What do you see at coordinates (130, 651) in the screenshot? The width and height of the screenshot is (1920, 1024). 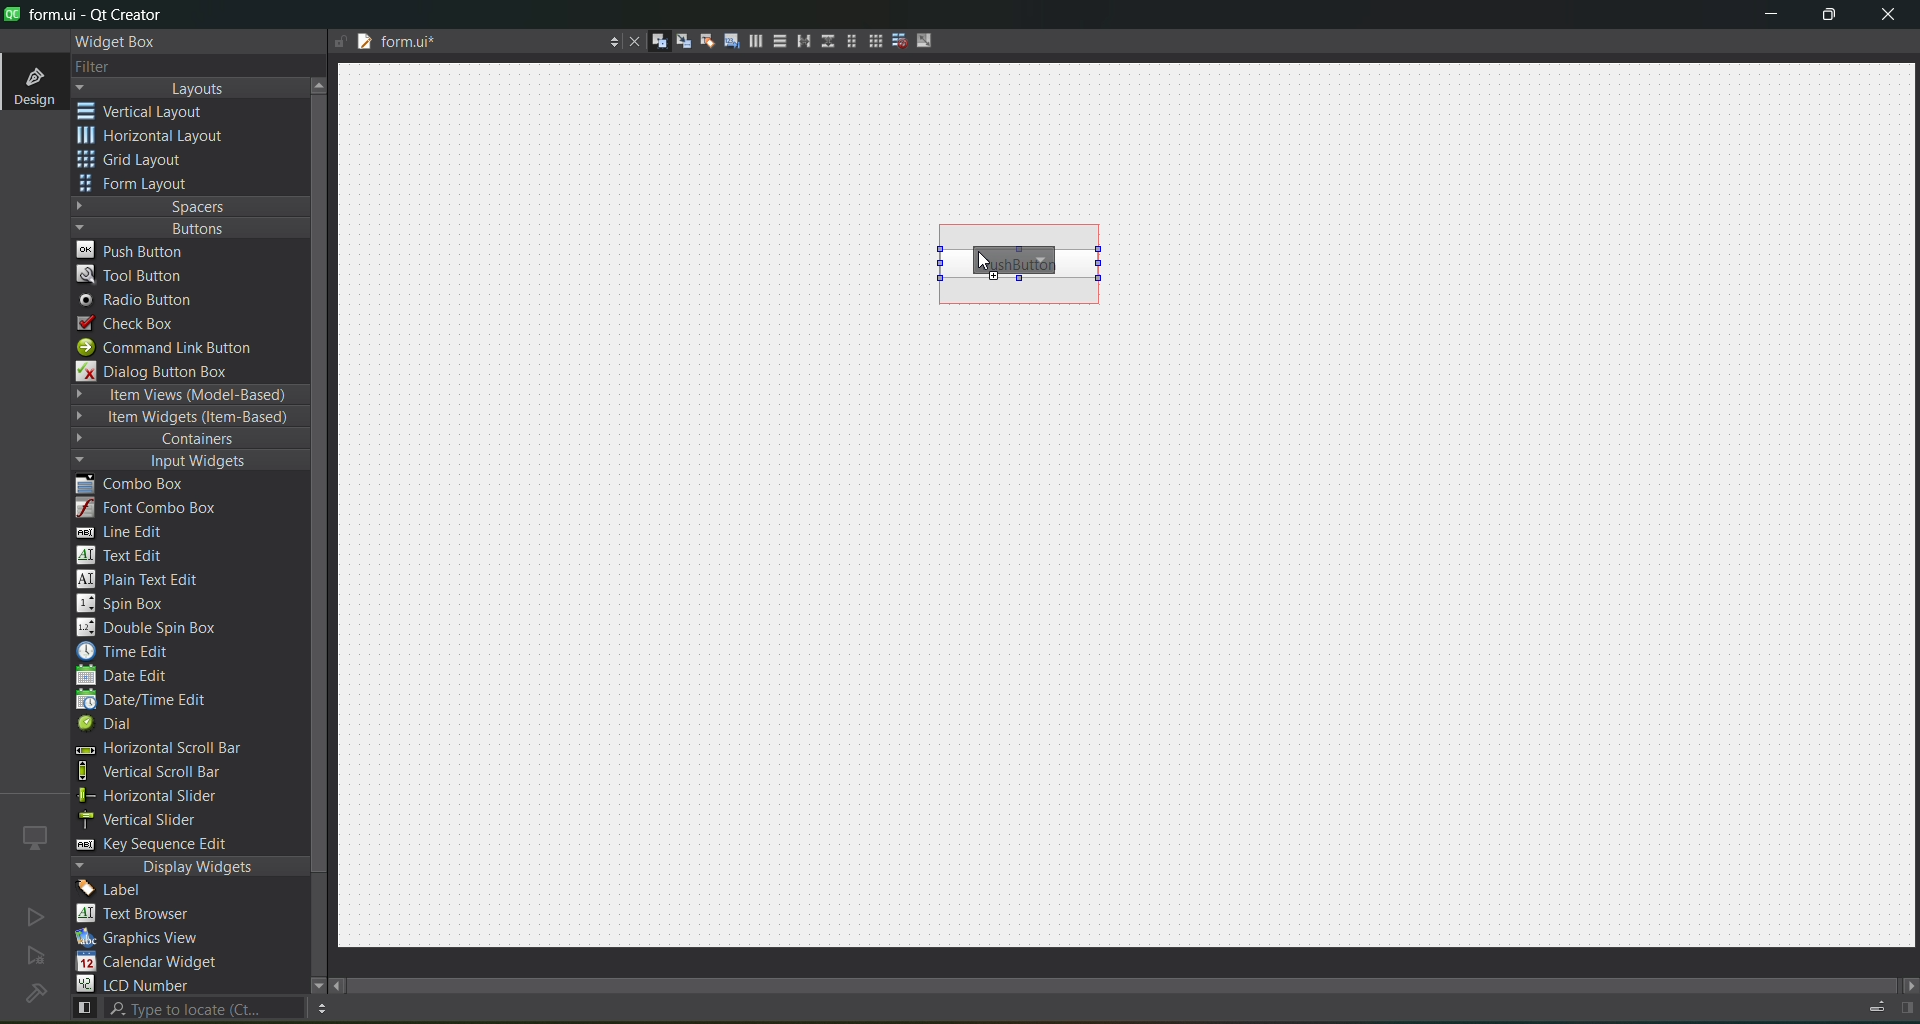 I see `time edit` at bounding box center [130, 651].